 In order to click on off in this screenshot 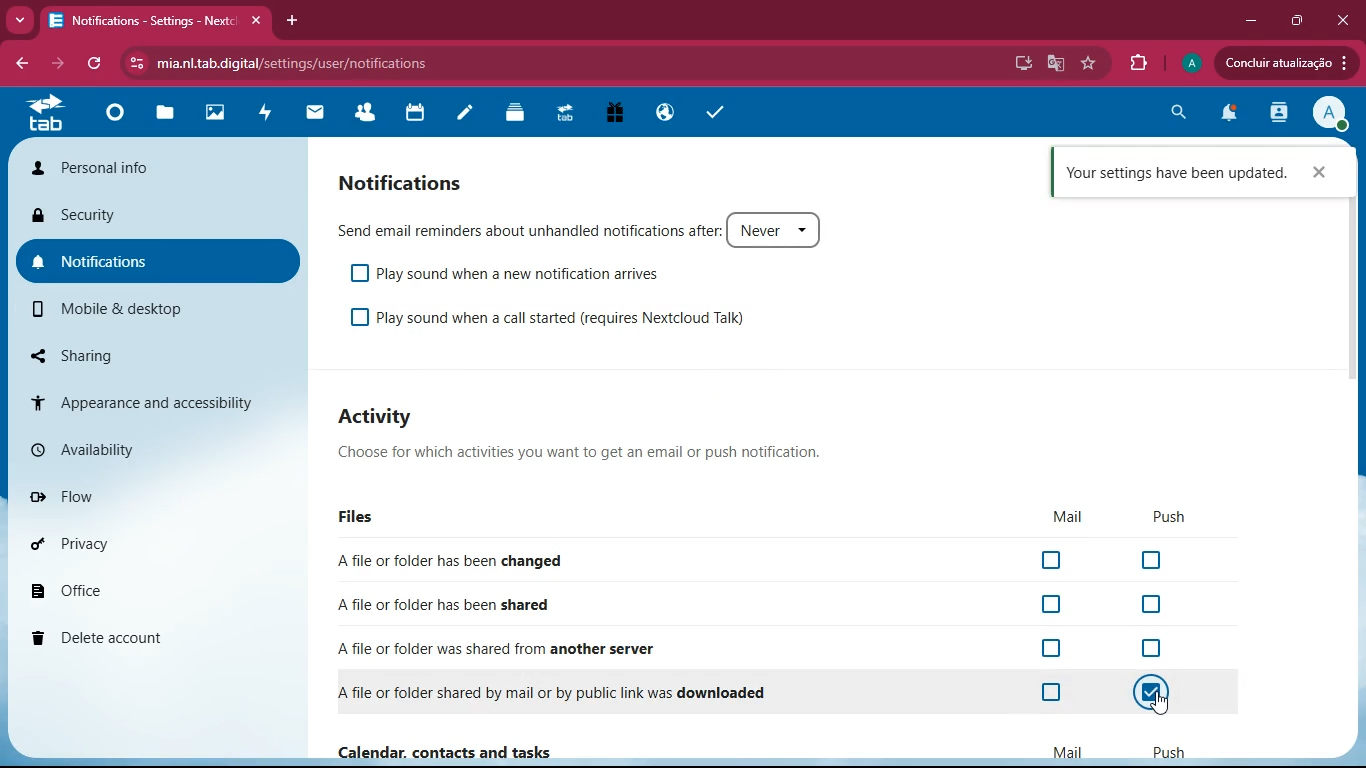, I will do `click(1051, 604)`.